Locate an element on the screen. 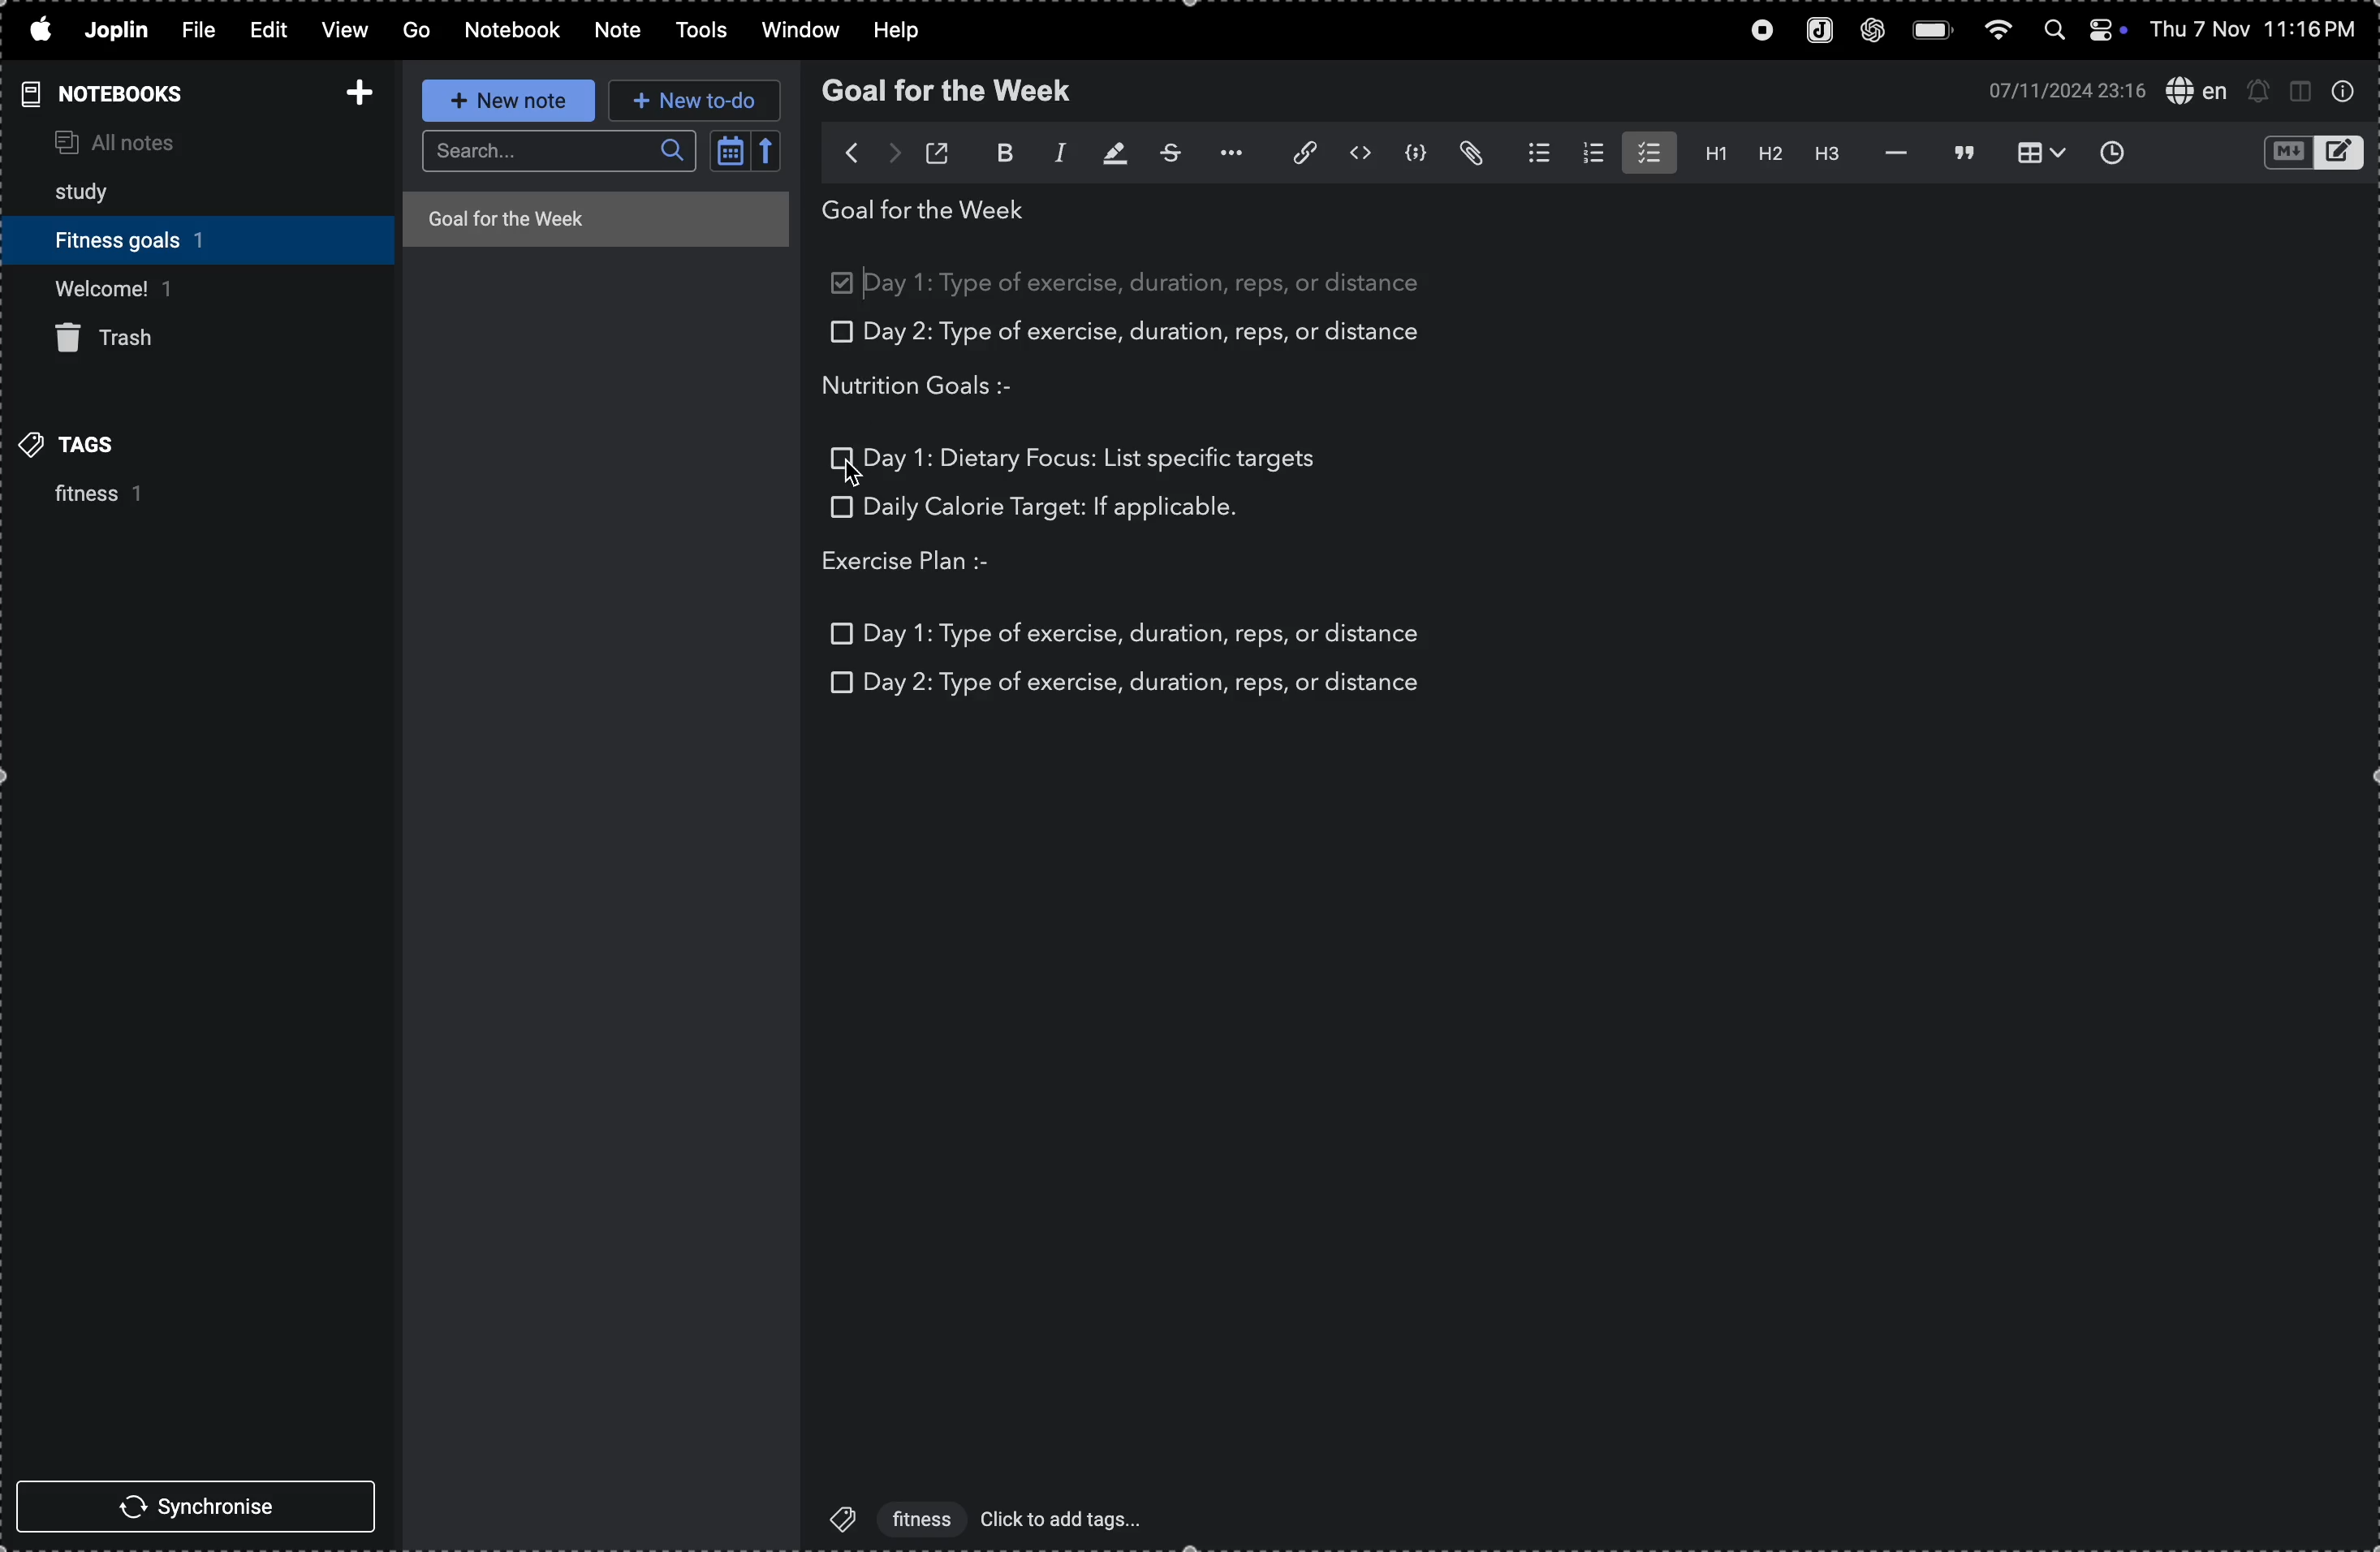 The width and height of the screenshot is (2380, 1552). synchronise is located at coordinates (192, 1505).